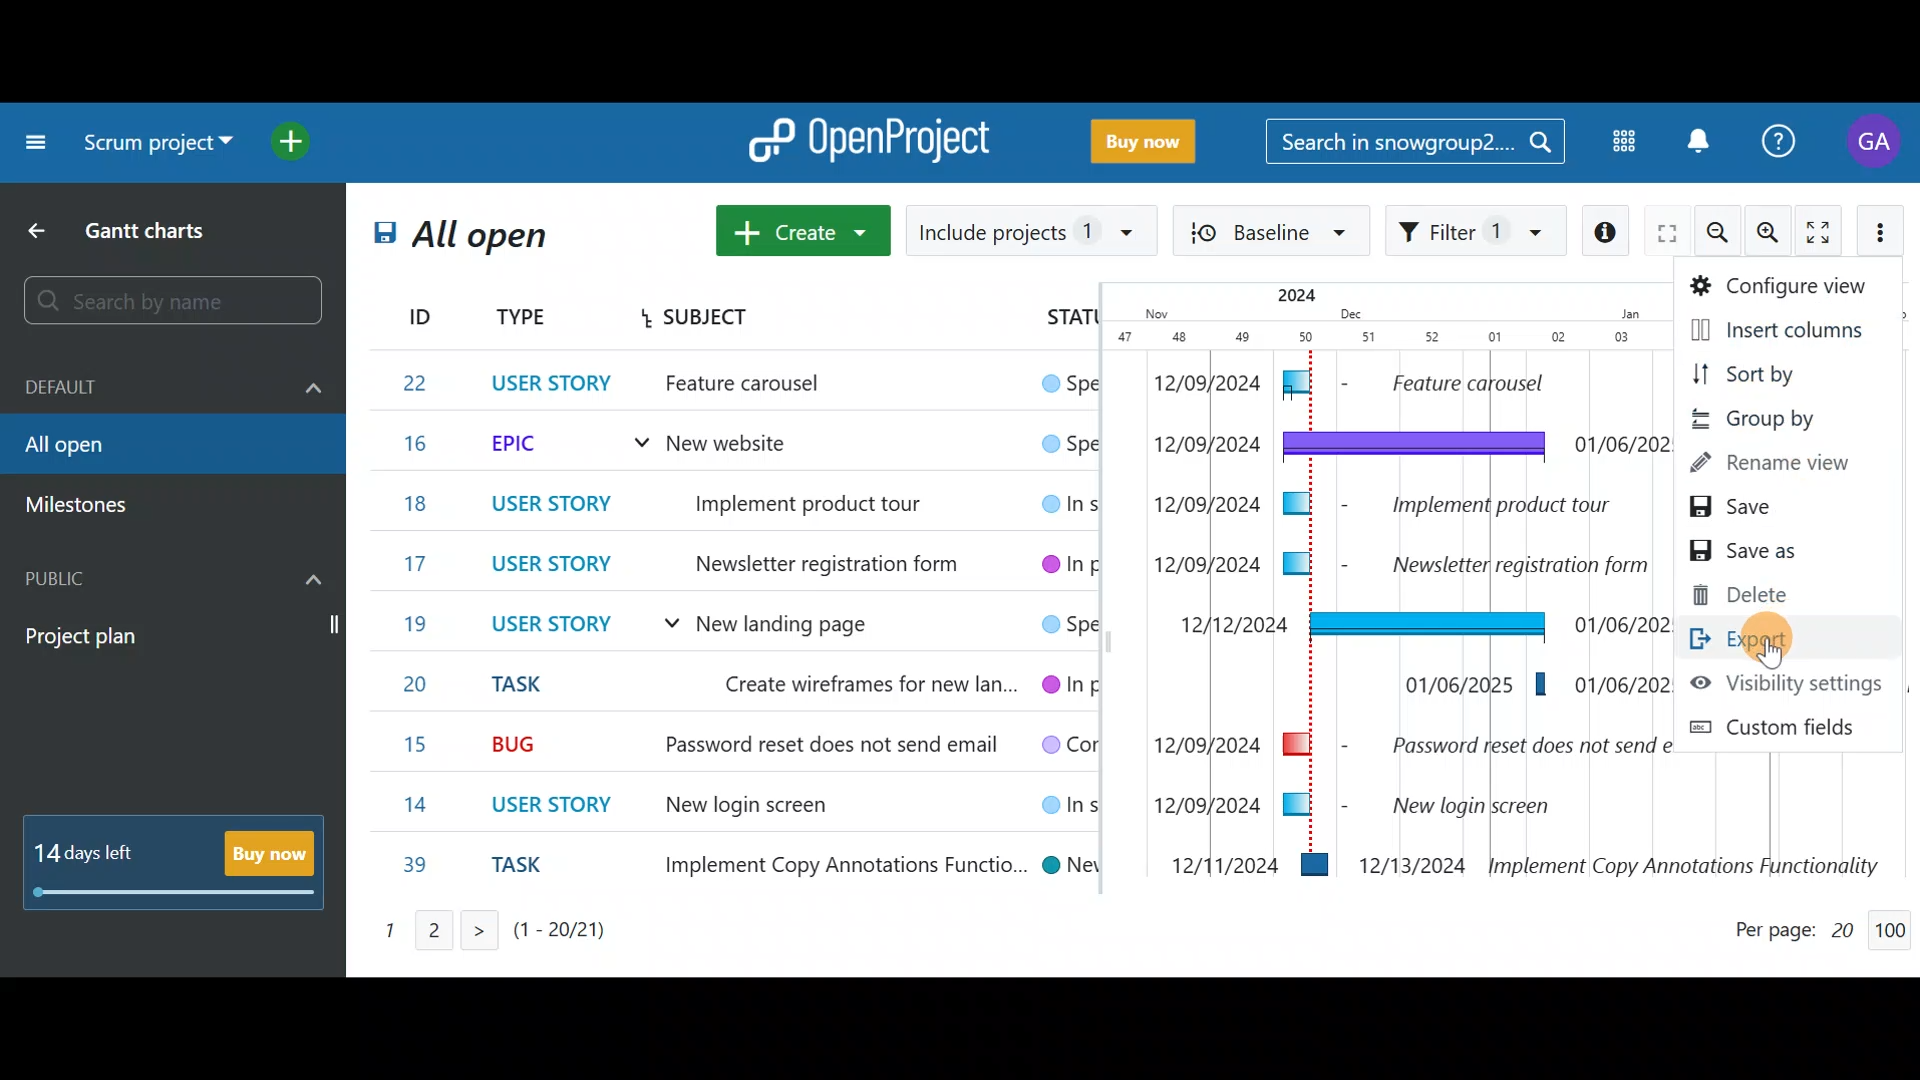 This screenshot has height=1080, width=1920. I want to click on 22, so click(420, 382).